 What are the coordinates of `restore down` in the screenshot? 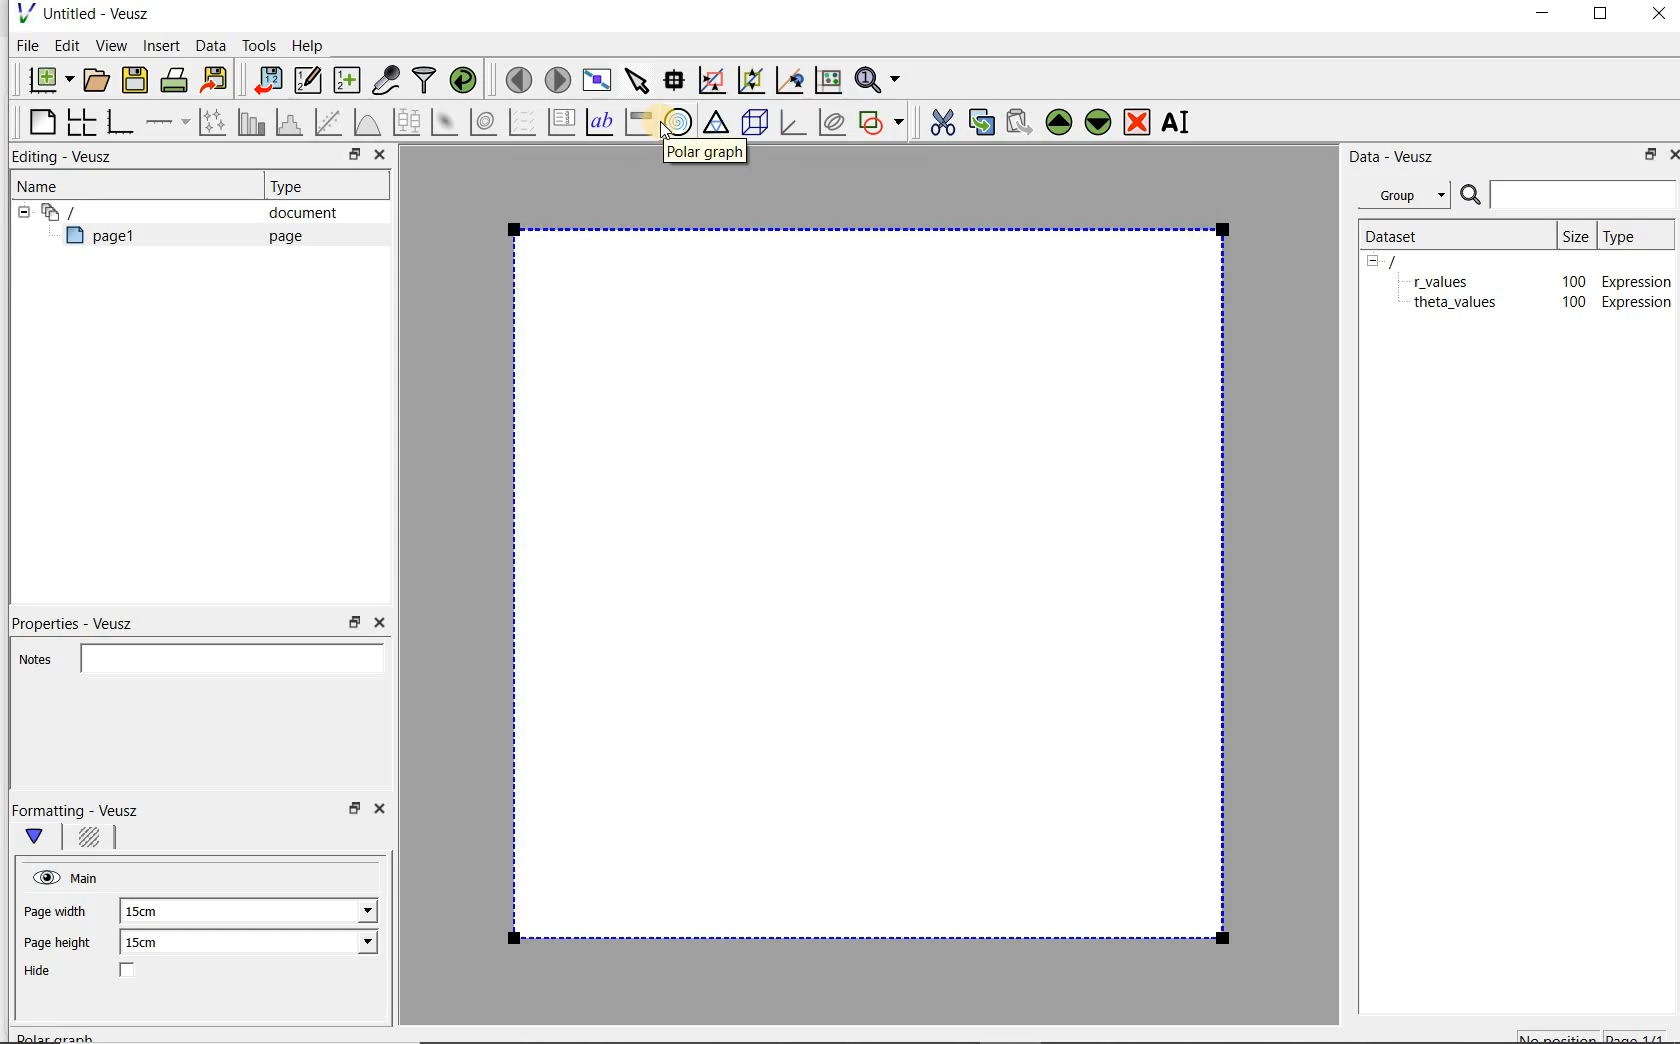 It's located at (352, 814).